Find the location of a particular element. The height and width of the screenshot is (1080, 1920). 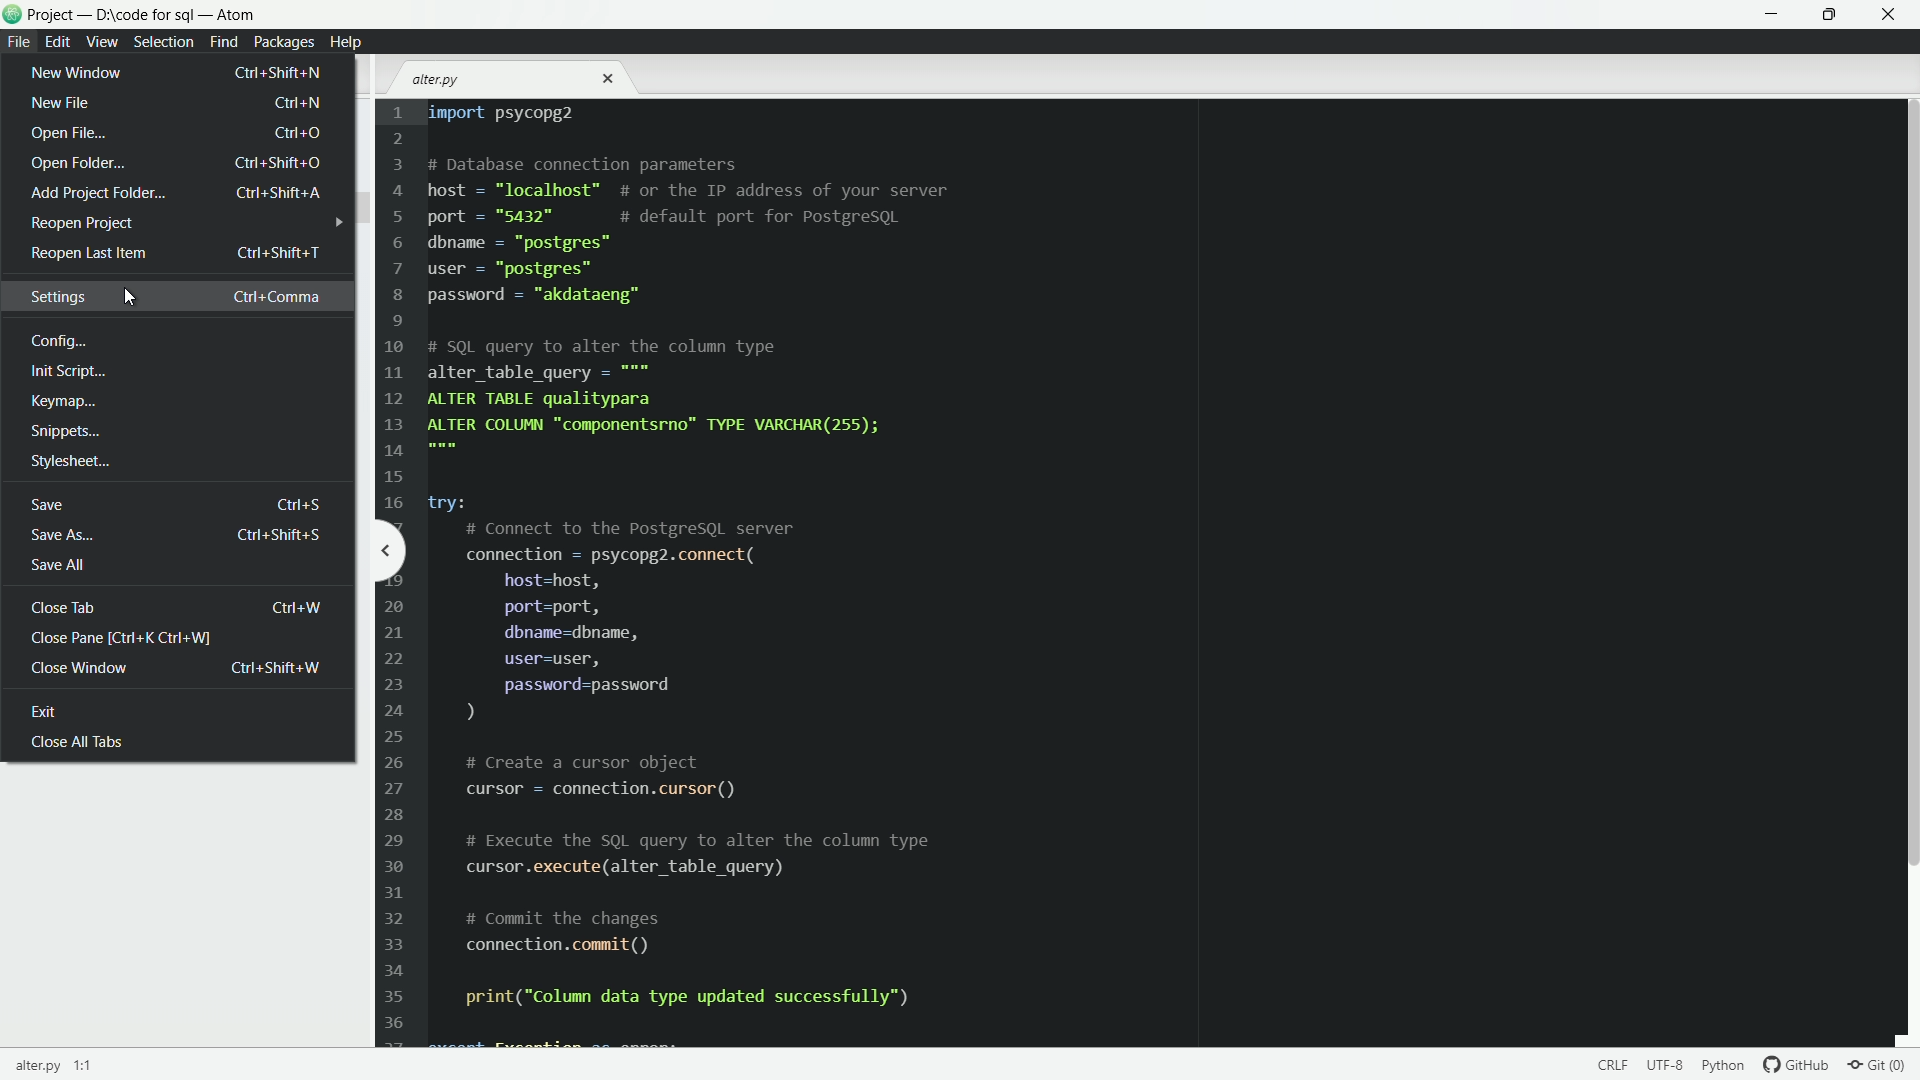

close app is located at coordinates (1891, 15).